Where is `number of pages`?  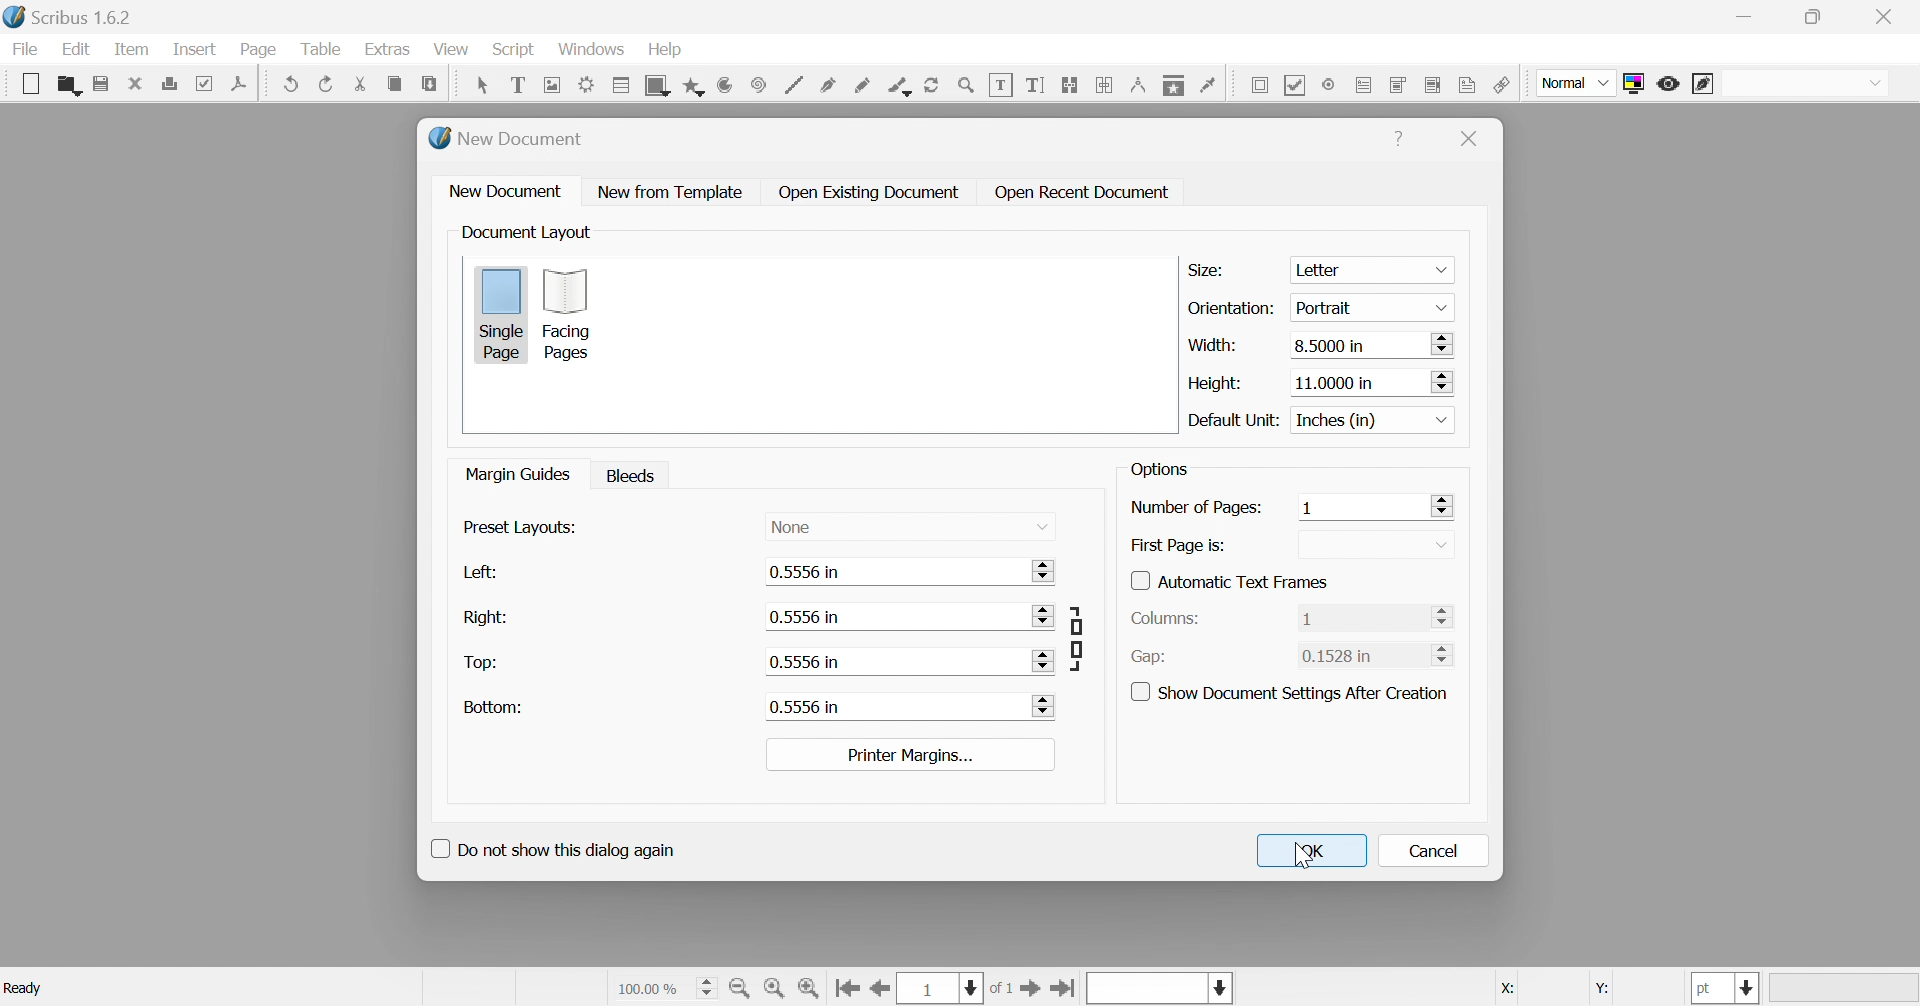 number of pages is located at coordinates (1188, 507).